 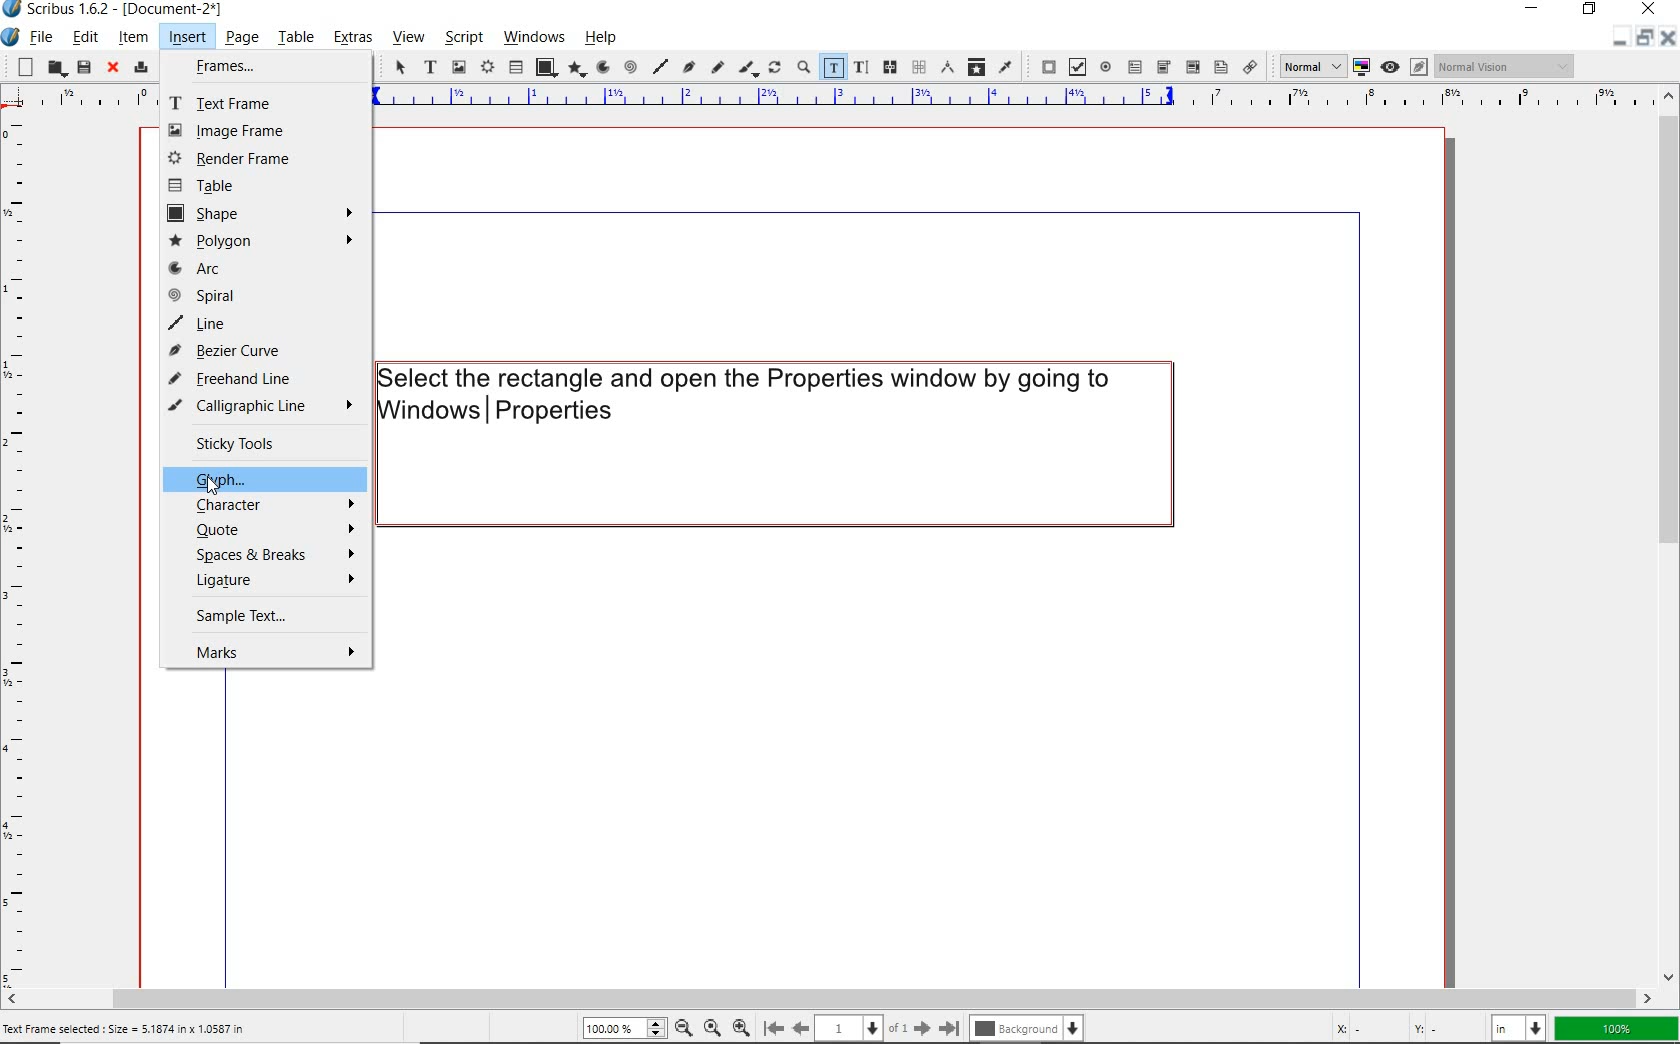 What do you see at coordinates (946, 66) in the screenshot?
I see `measurements` at bounding box center [946, 66].